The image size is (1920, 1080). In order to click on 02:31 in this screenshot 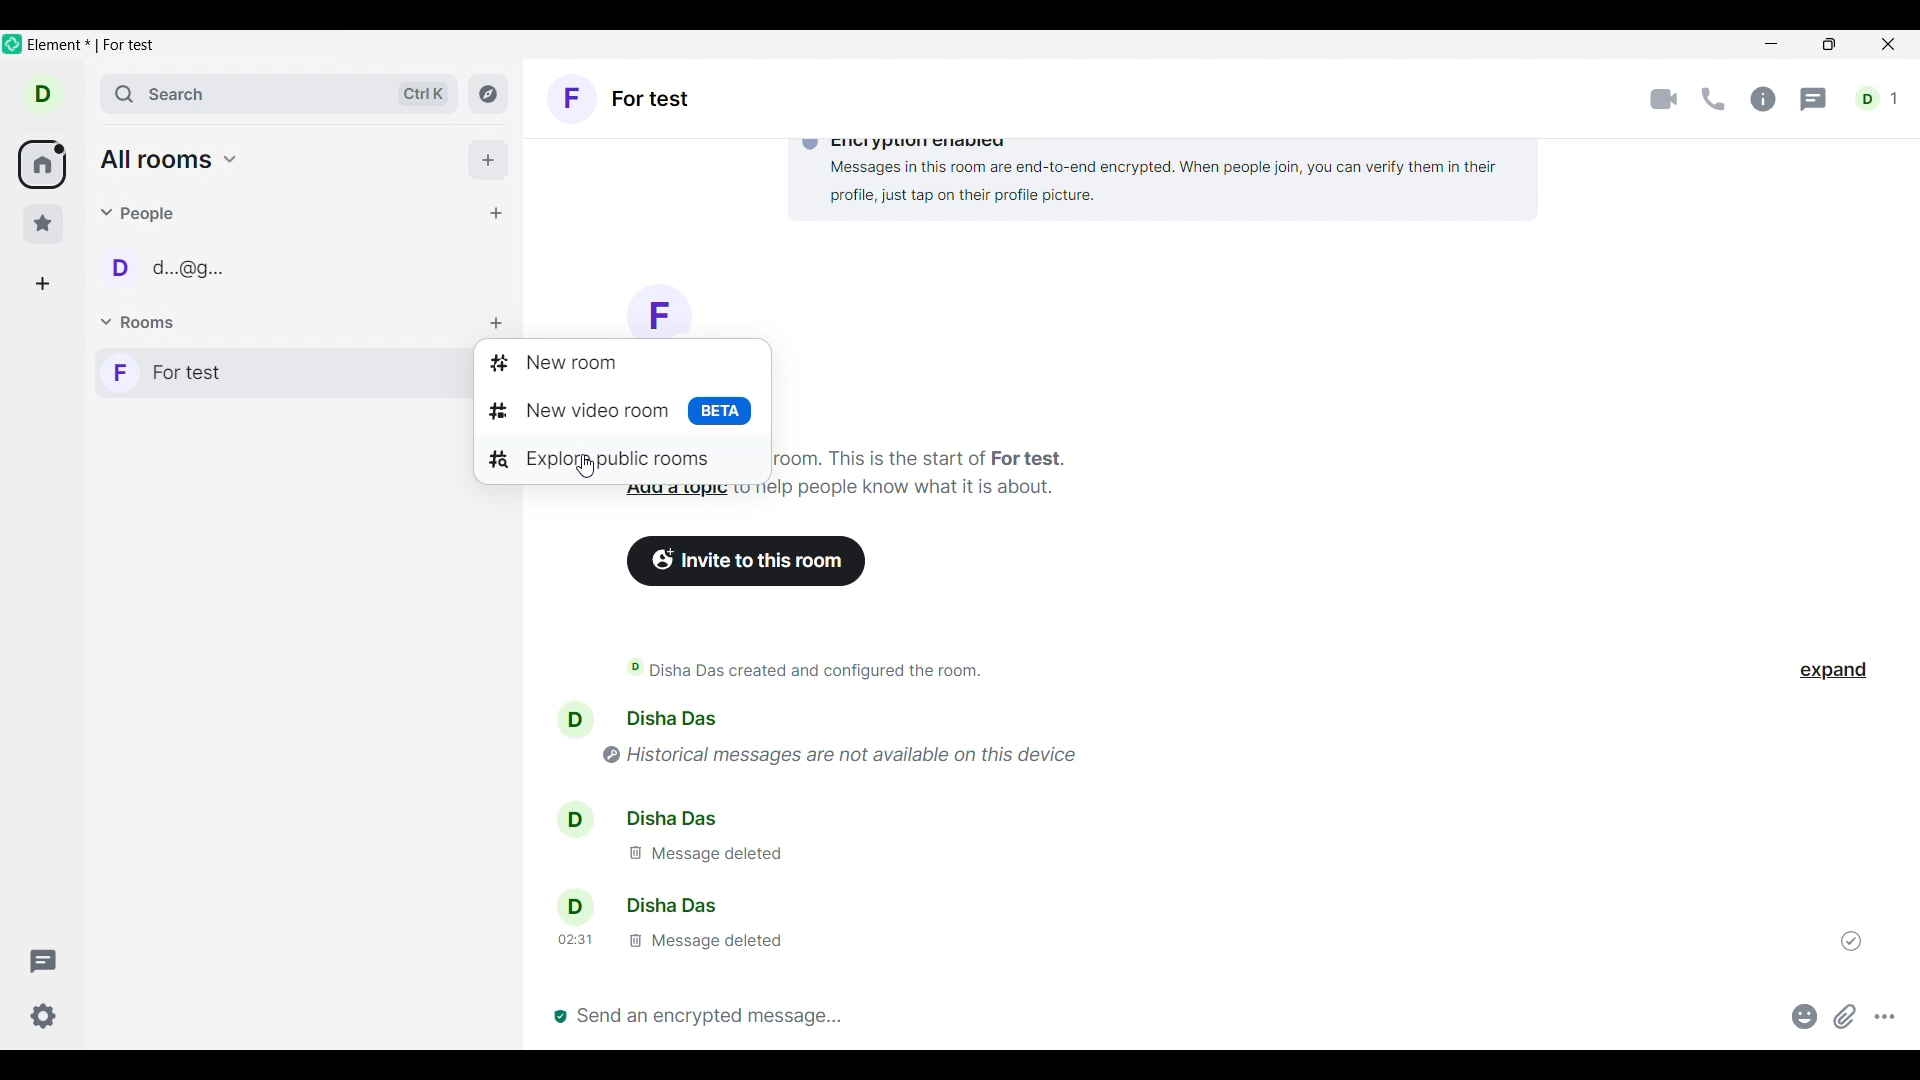, I will do `click(574, 940)`.